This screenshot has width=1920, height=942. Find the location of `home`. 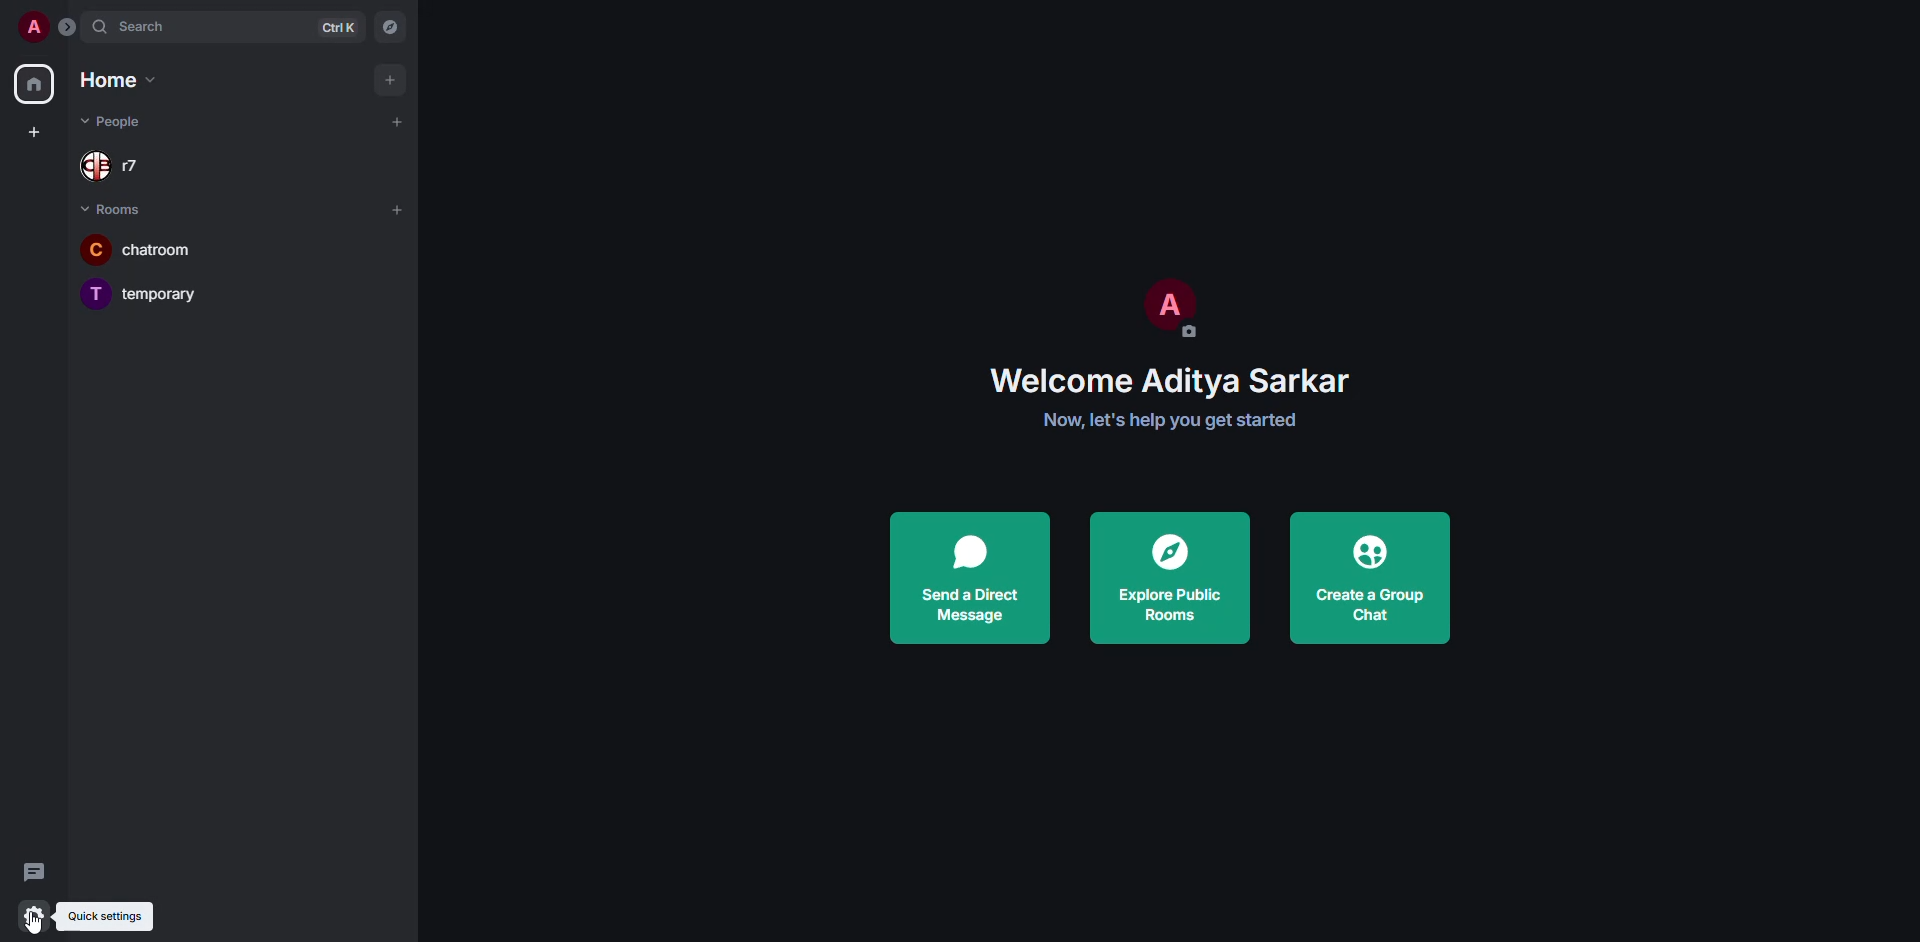

home is located at coordinates (122, 79).